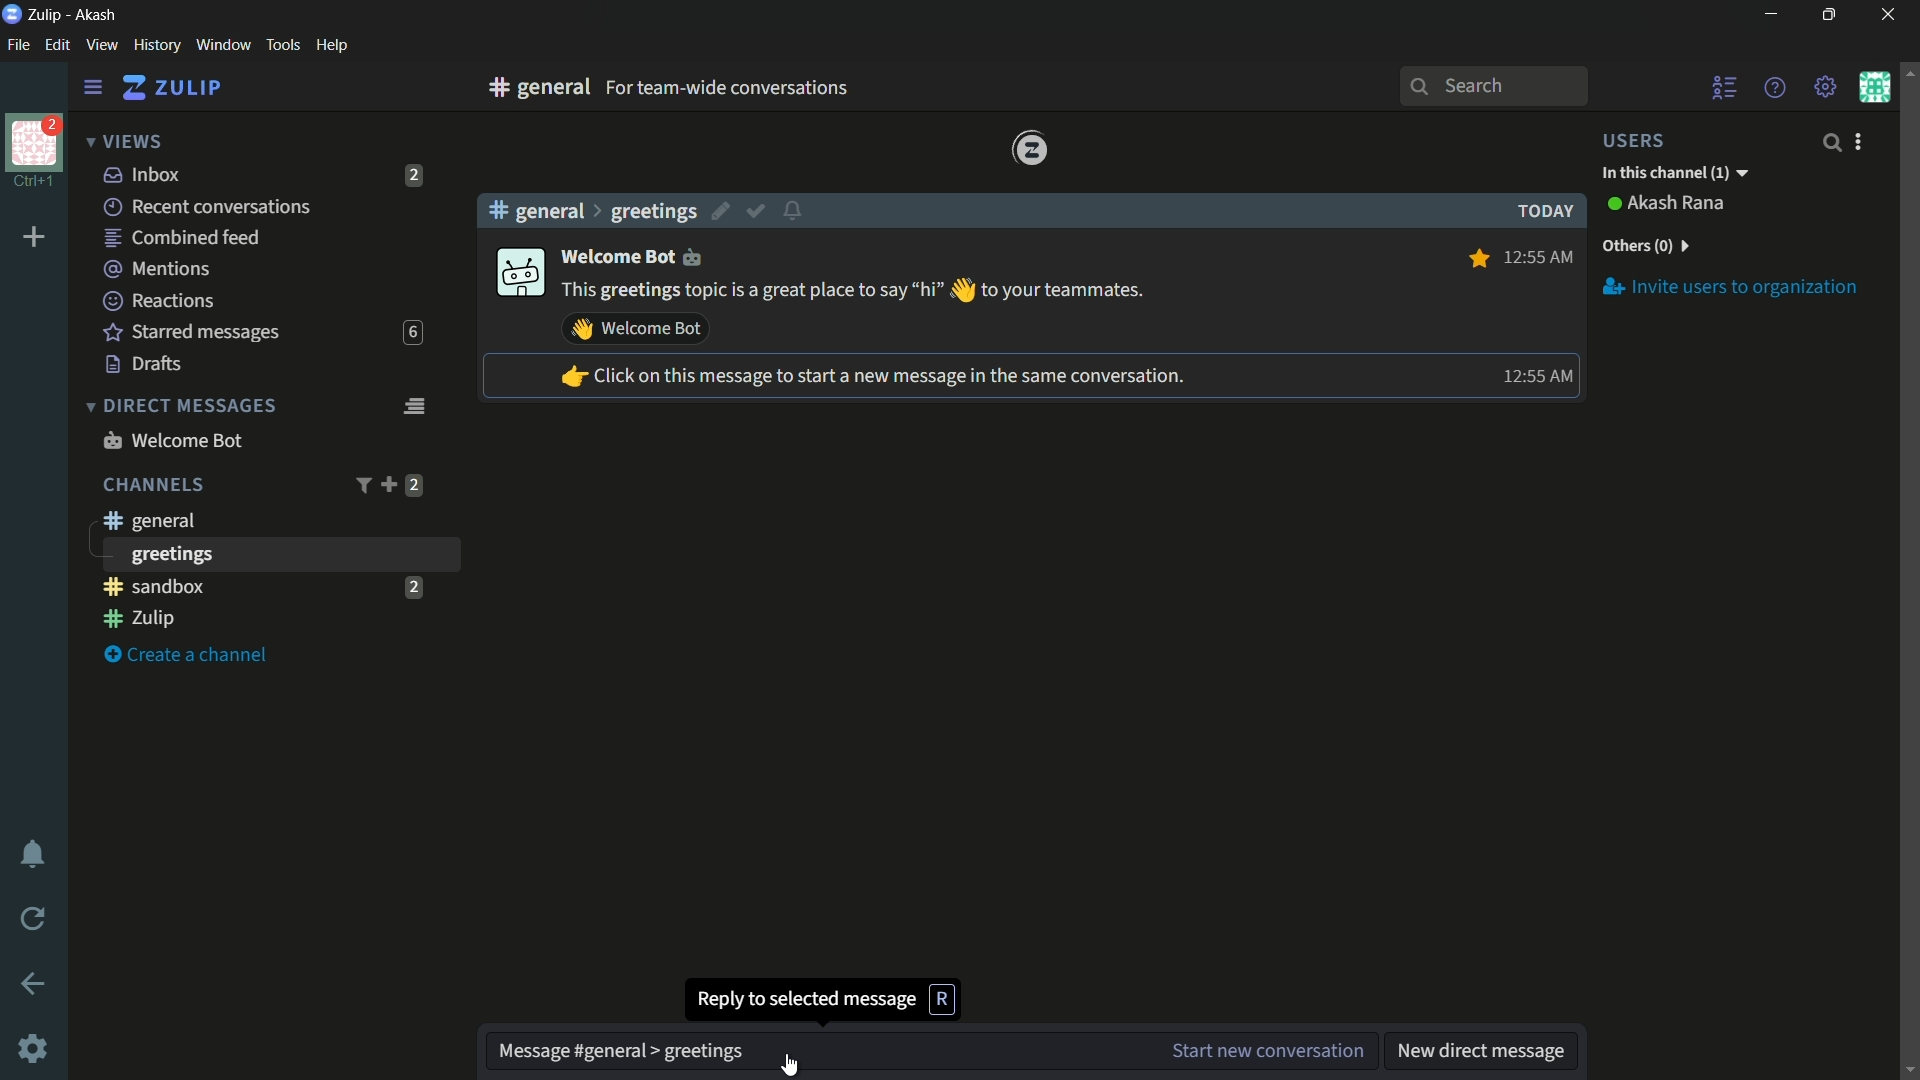 The width and height of the screenshot is (1920, 1080). I want to click on 2 unread messages, so click(413, 586).